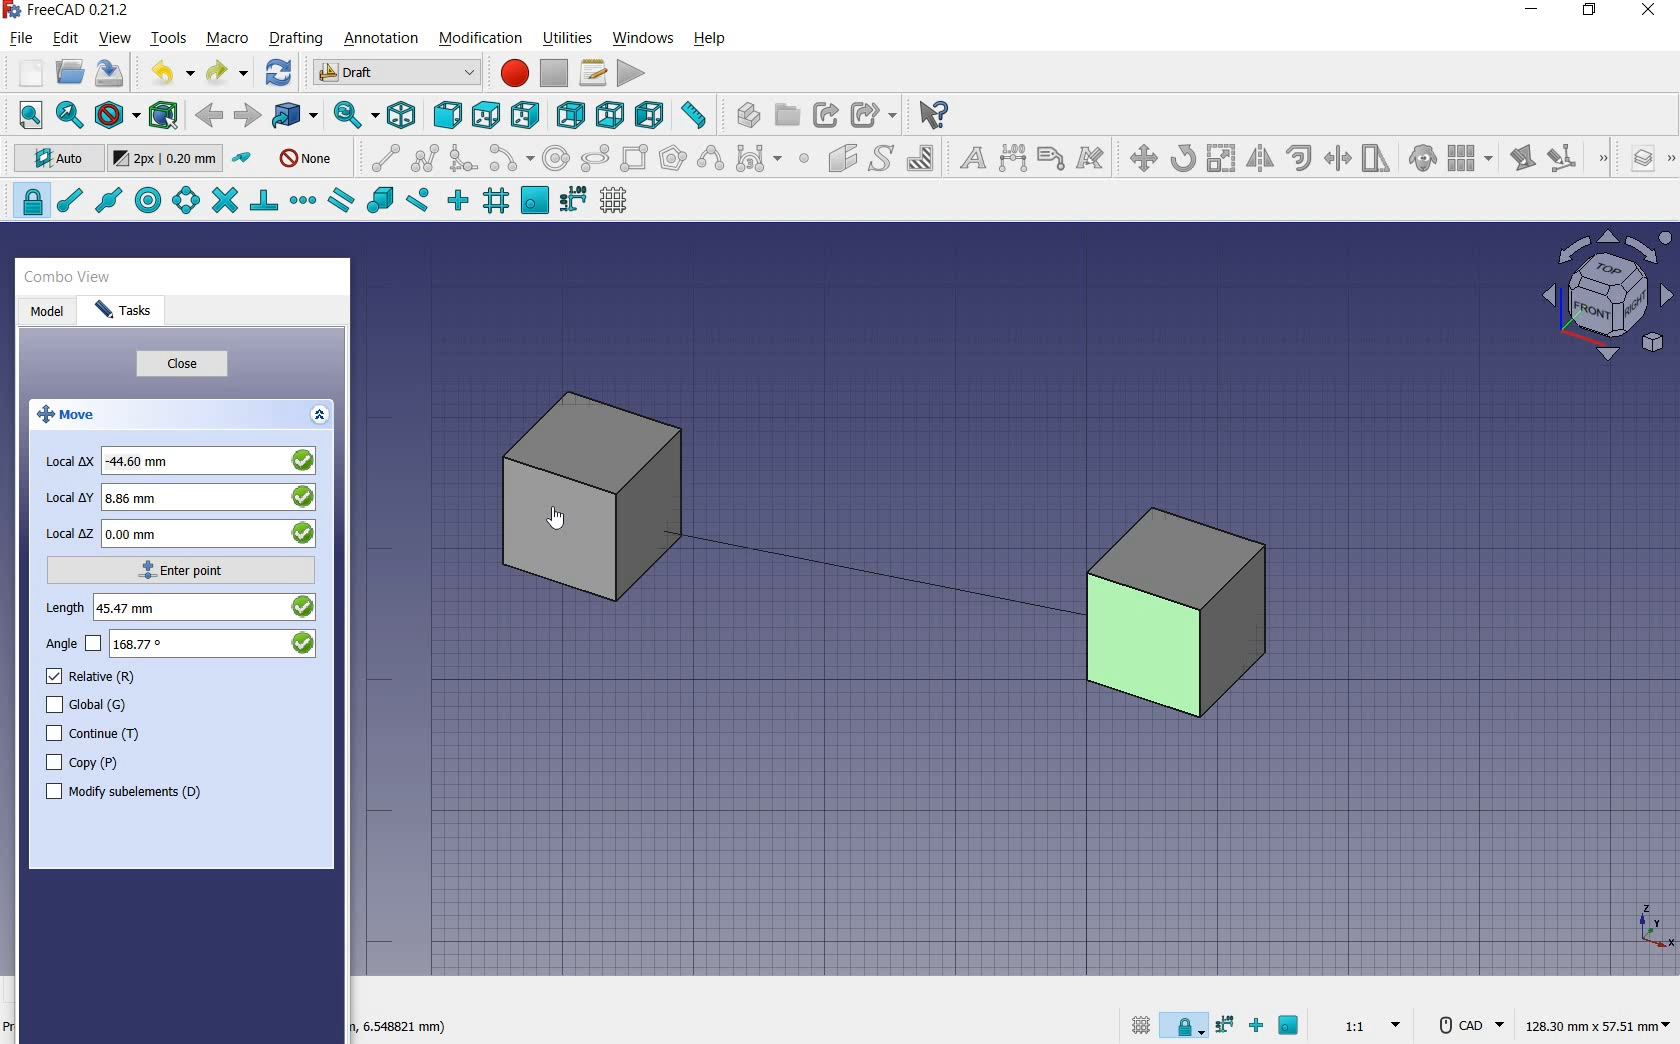  Describe the element at coordinates (1141, 1027) in the screenshot. I see `toggle grid` at that location.